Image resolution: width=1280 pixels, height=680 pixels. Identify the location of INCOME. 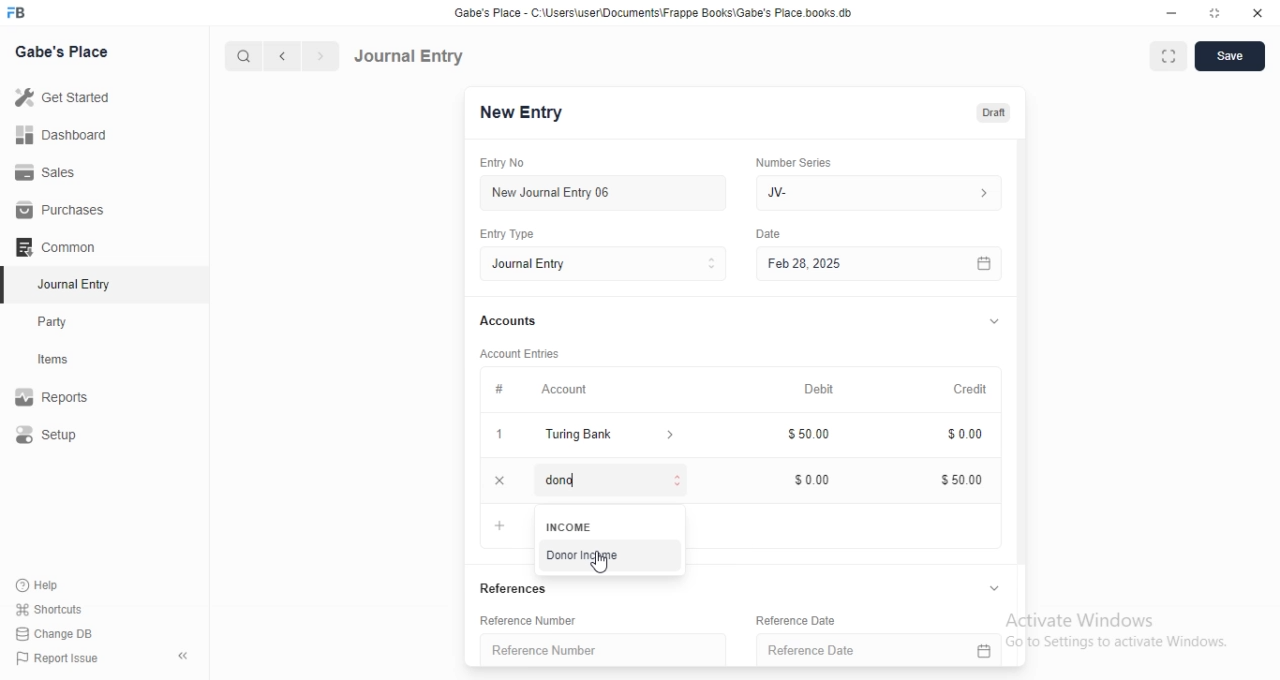
(611, 528).